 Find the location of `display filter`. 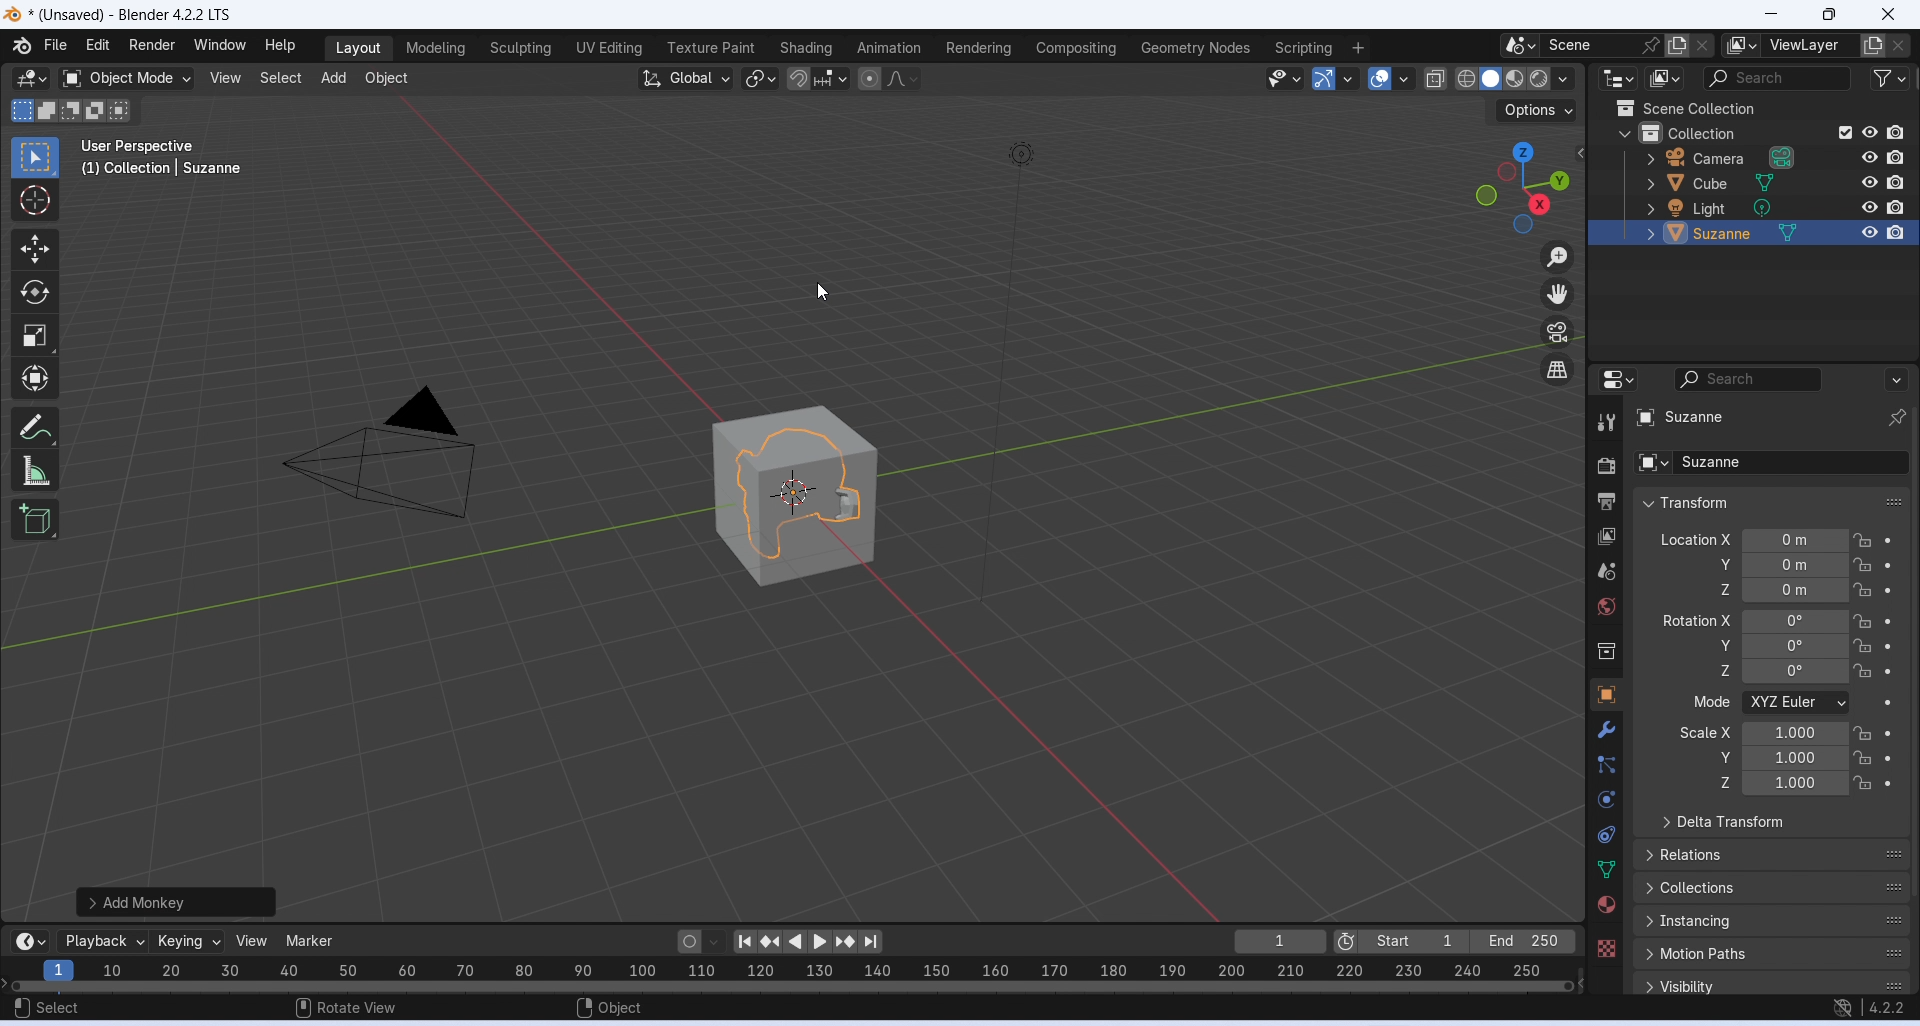

display filter is located at coordinates (1749, 379).